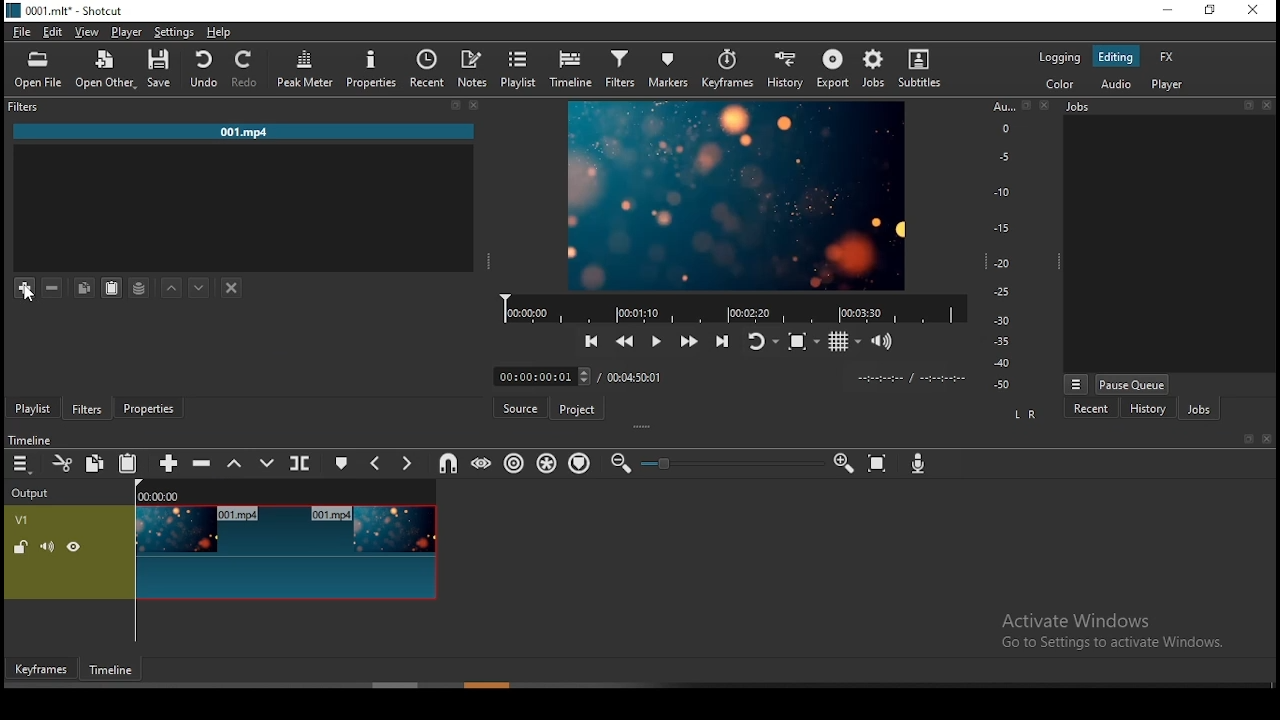 The image size is (1280, 720). Describe the element at coordinates (233, 288) in the screenshot. I see `deselect the filter` at that location.